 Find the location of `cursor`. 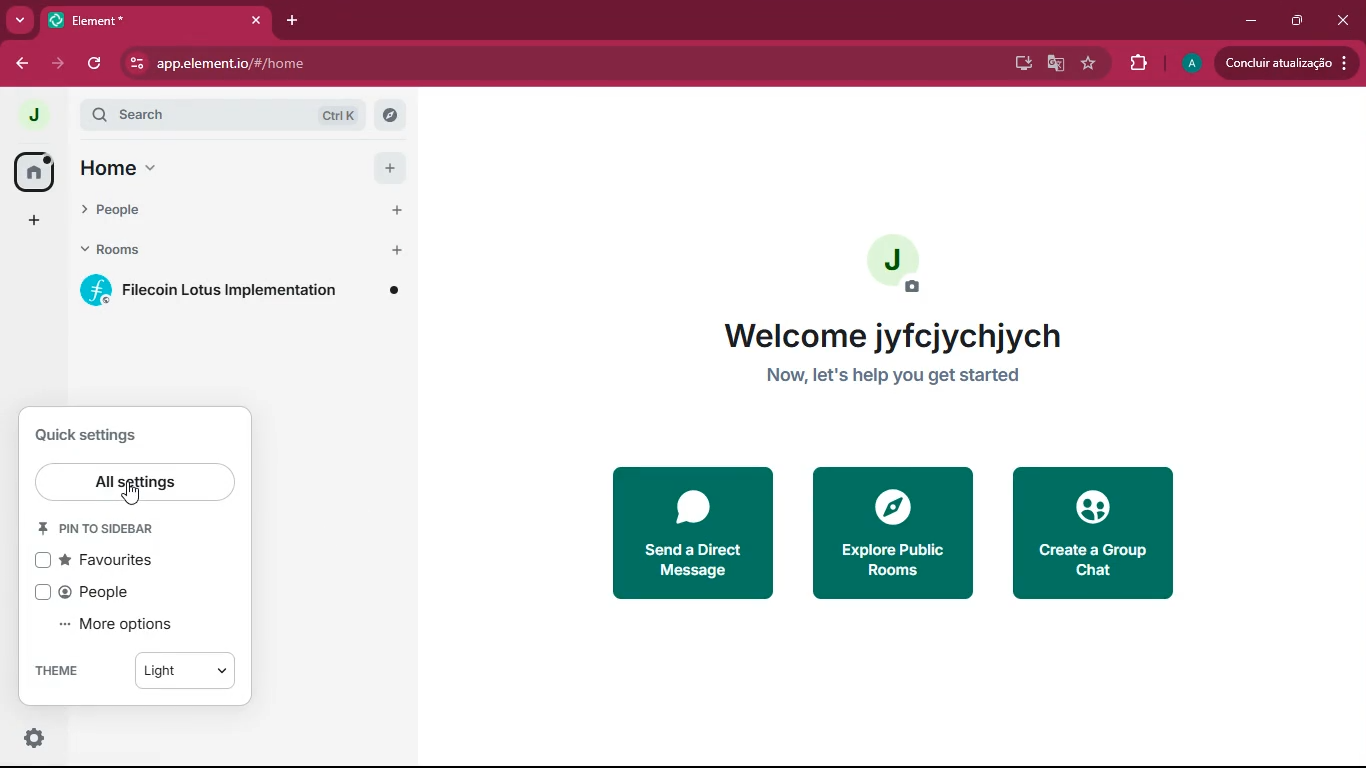

cursor is located at coordinates (136, 495).